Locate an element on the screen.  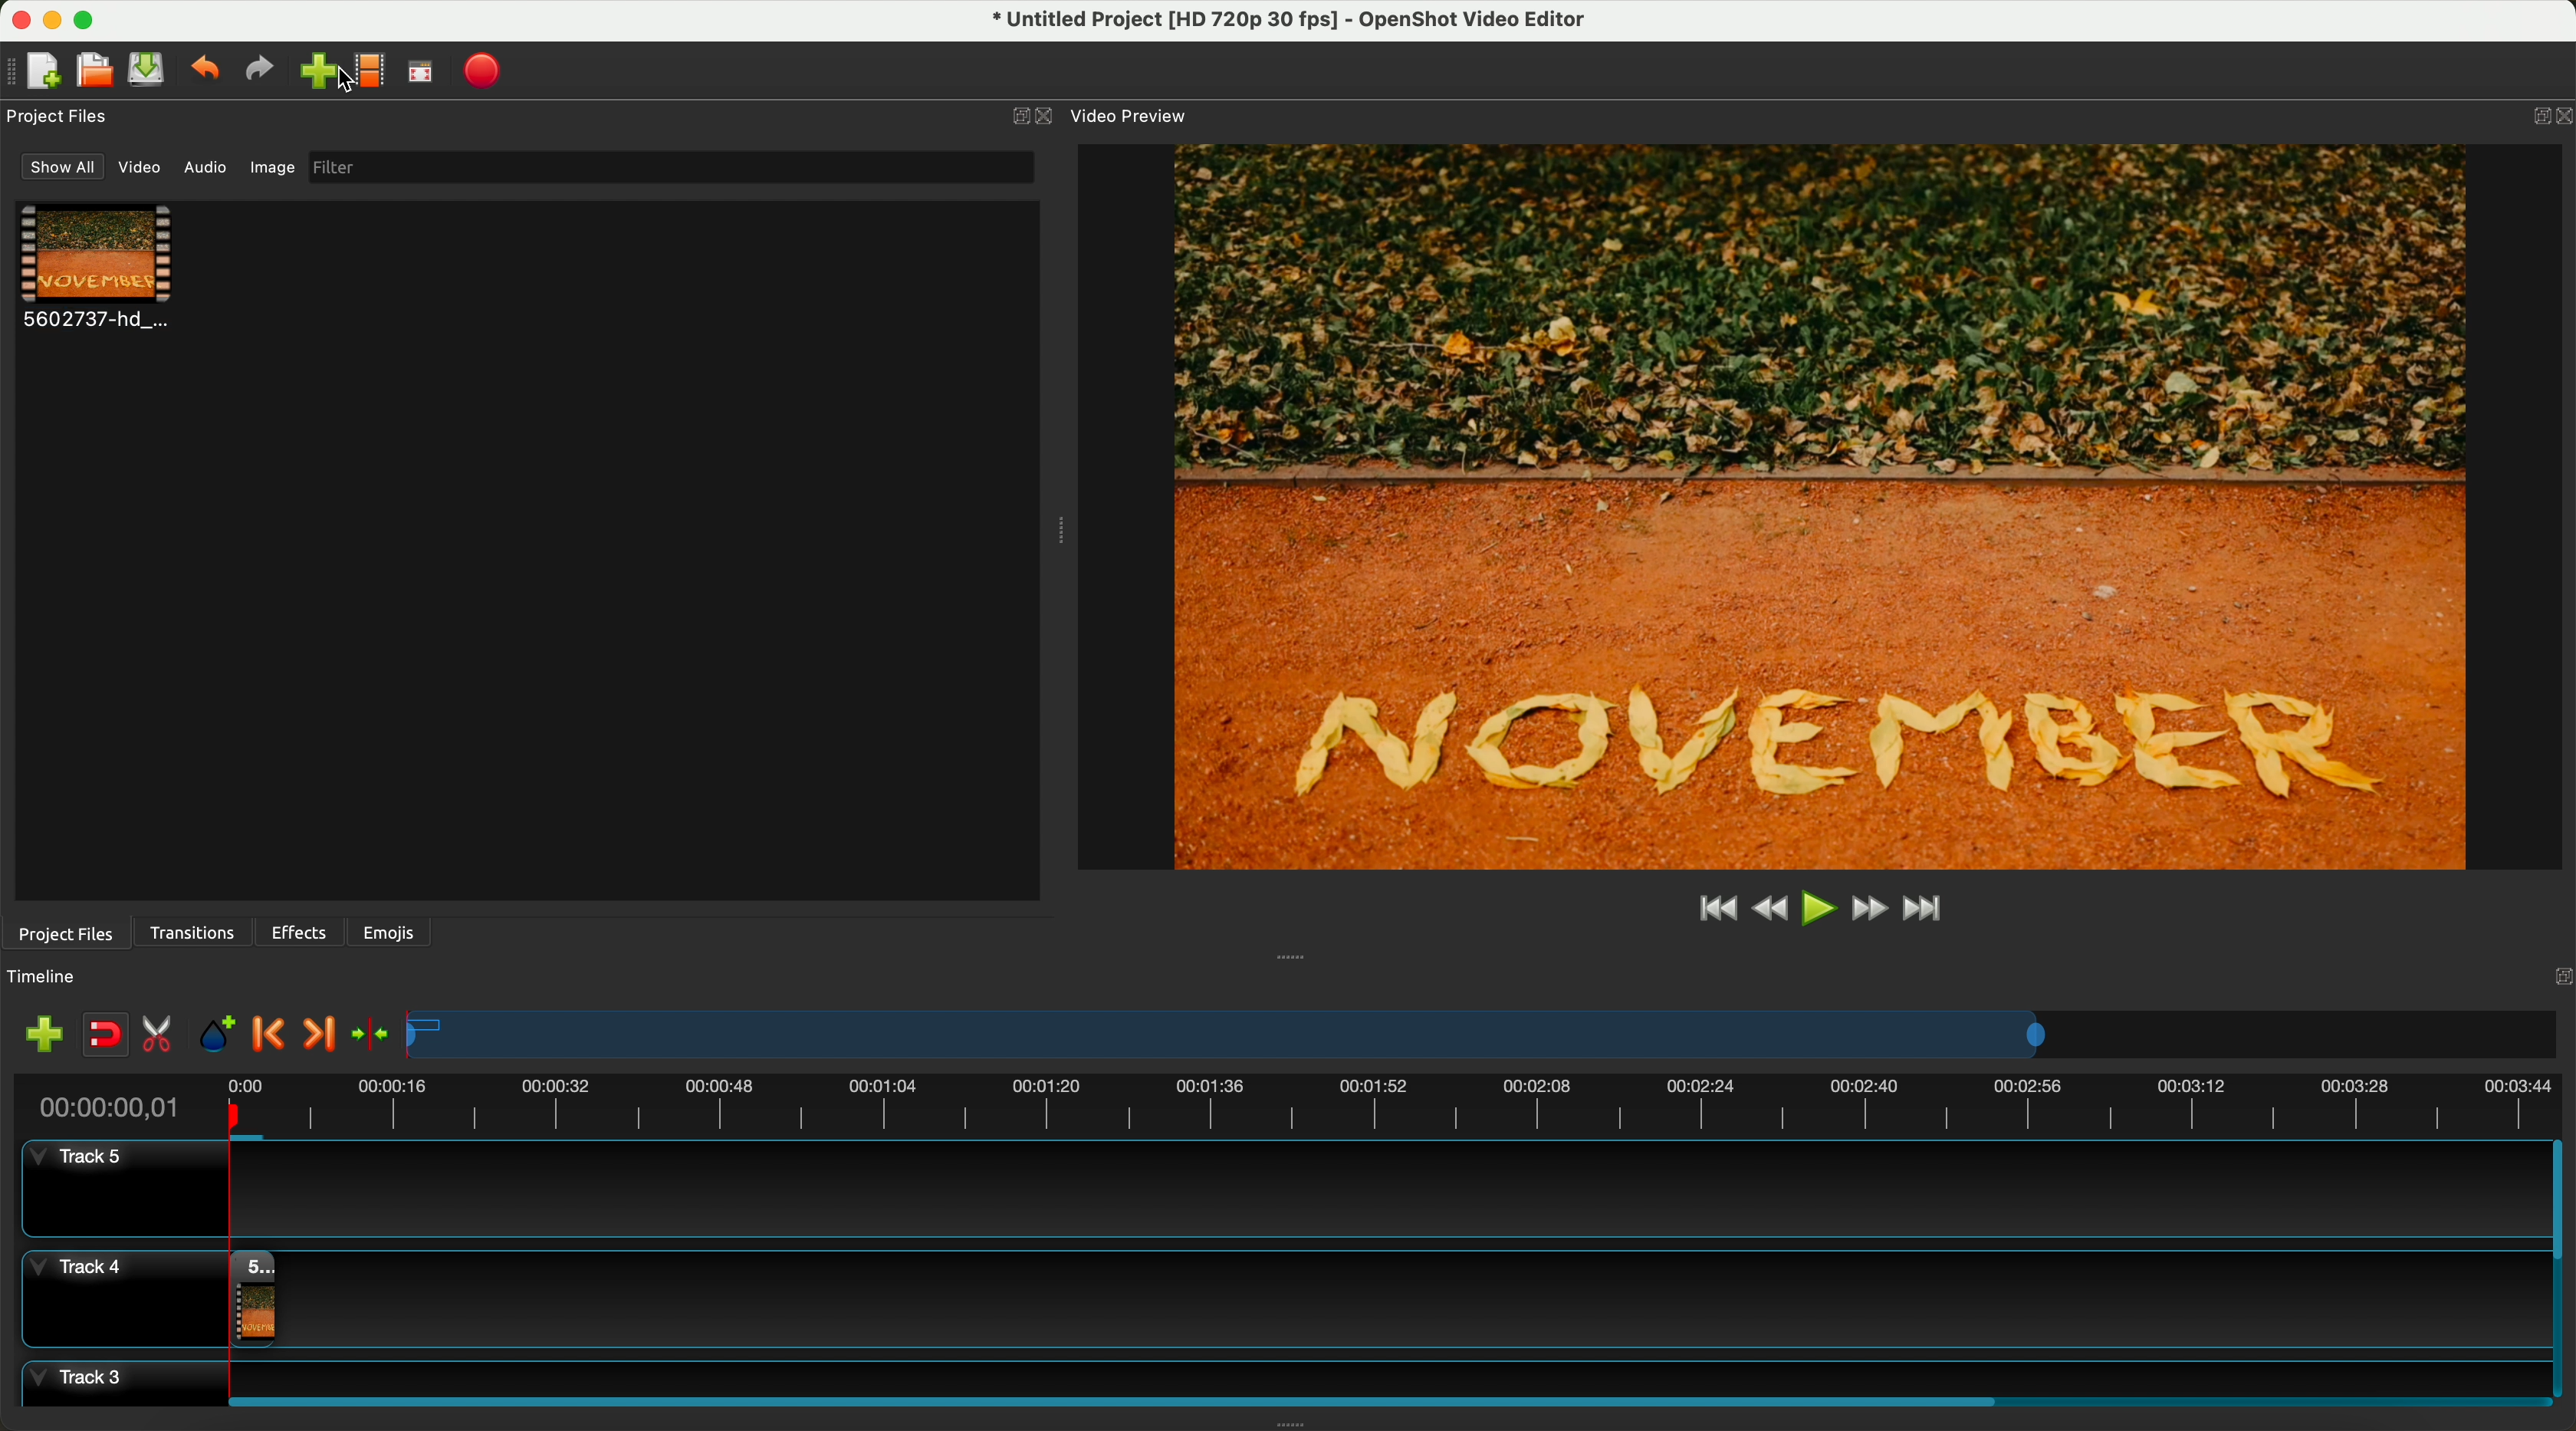
close is located at coordinates (1032, 117).